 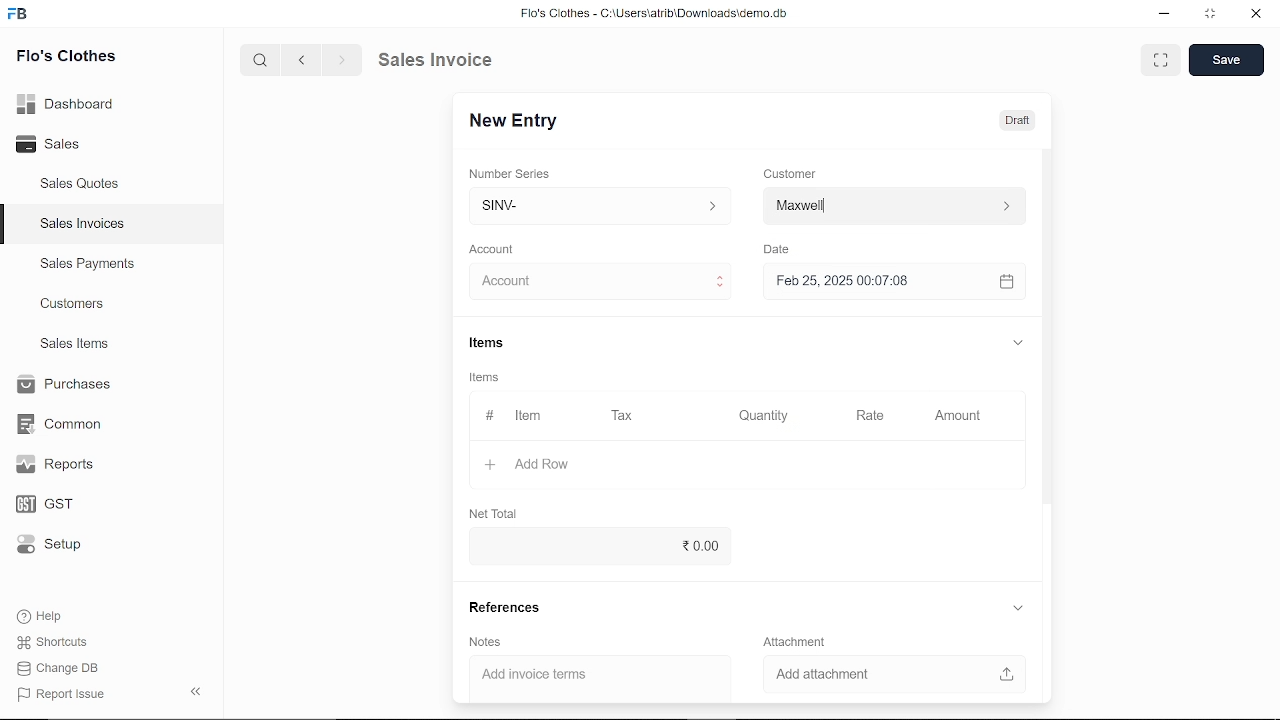 What do you see at coordinates (1018, 609) in the screenshot?
I see `expand` at bounding box center [1018, 609].